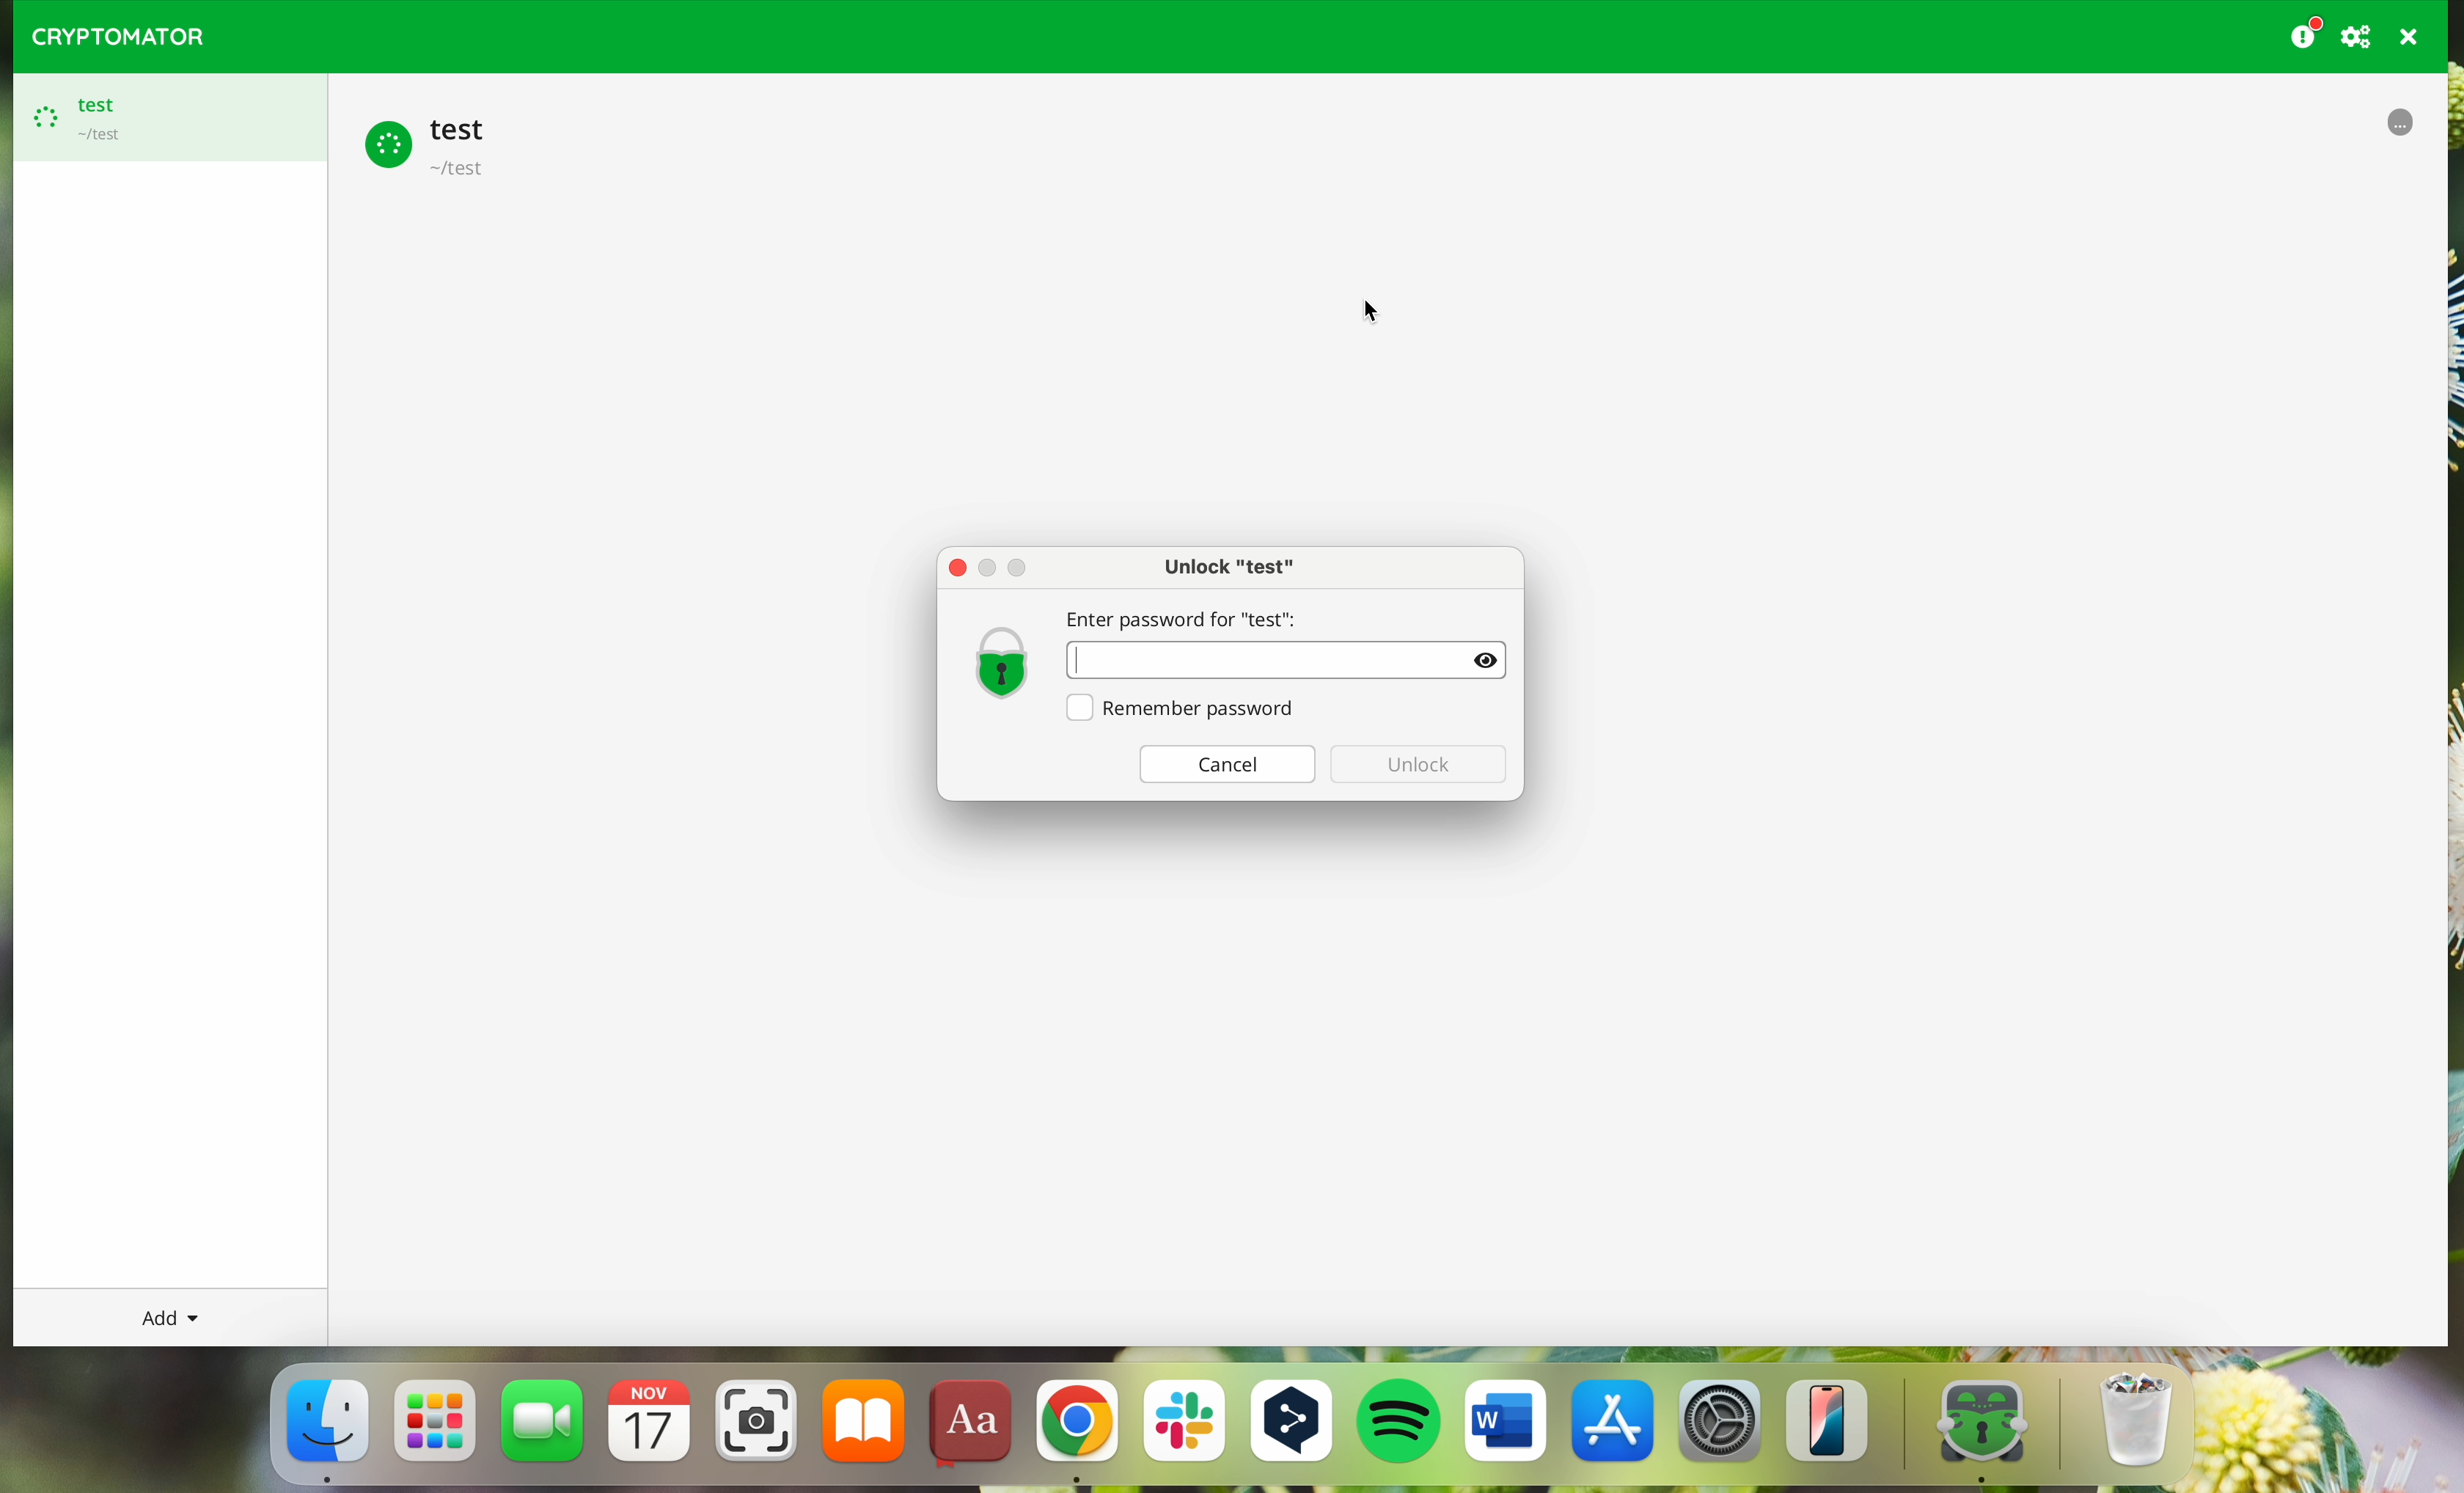 The width and height of the screenshot is (2464, 1493). I want to click on Enter password for "test", so click(1197, 613).